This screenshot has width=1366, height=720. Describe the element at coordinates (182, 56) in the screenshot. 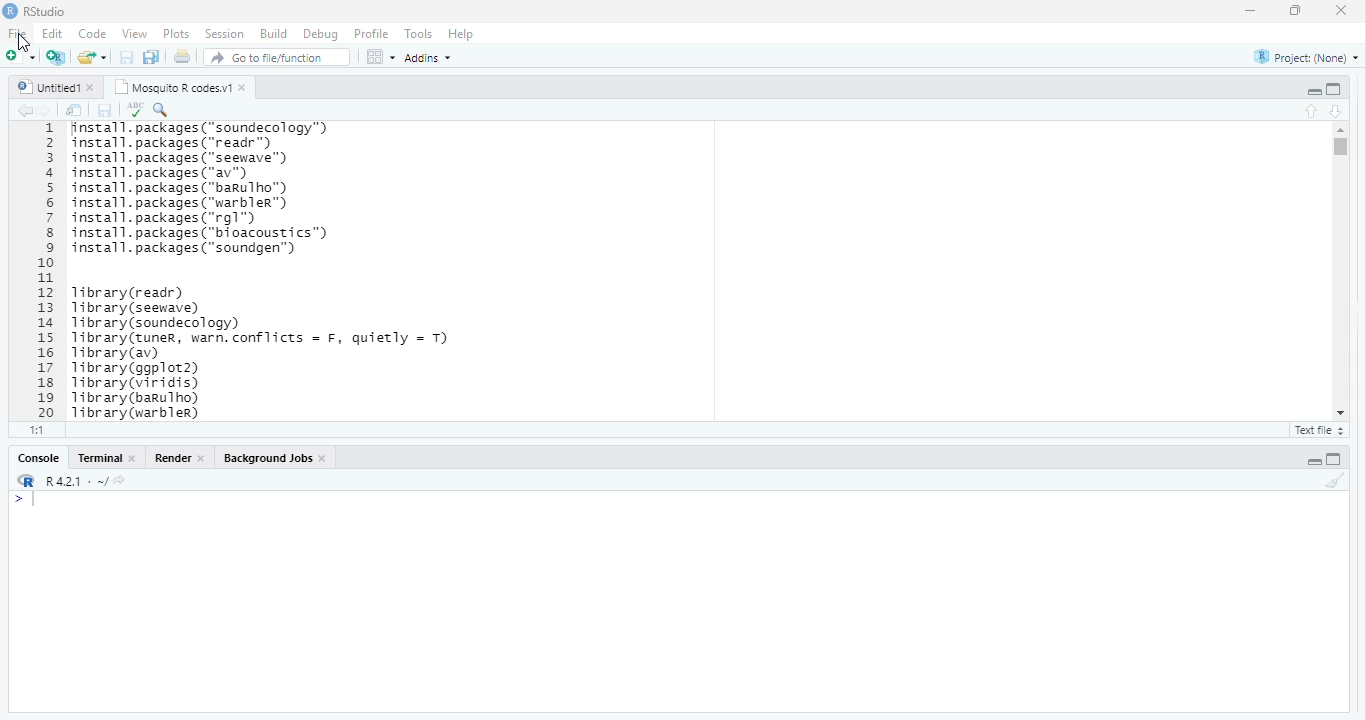

I see `print` at that location.